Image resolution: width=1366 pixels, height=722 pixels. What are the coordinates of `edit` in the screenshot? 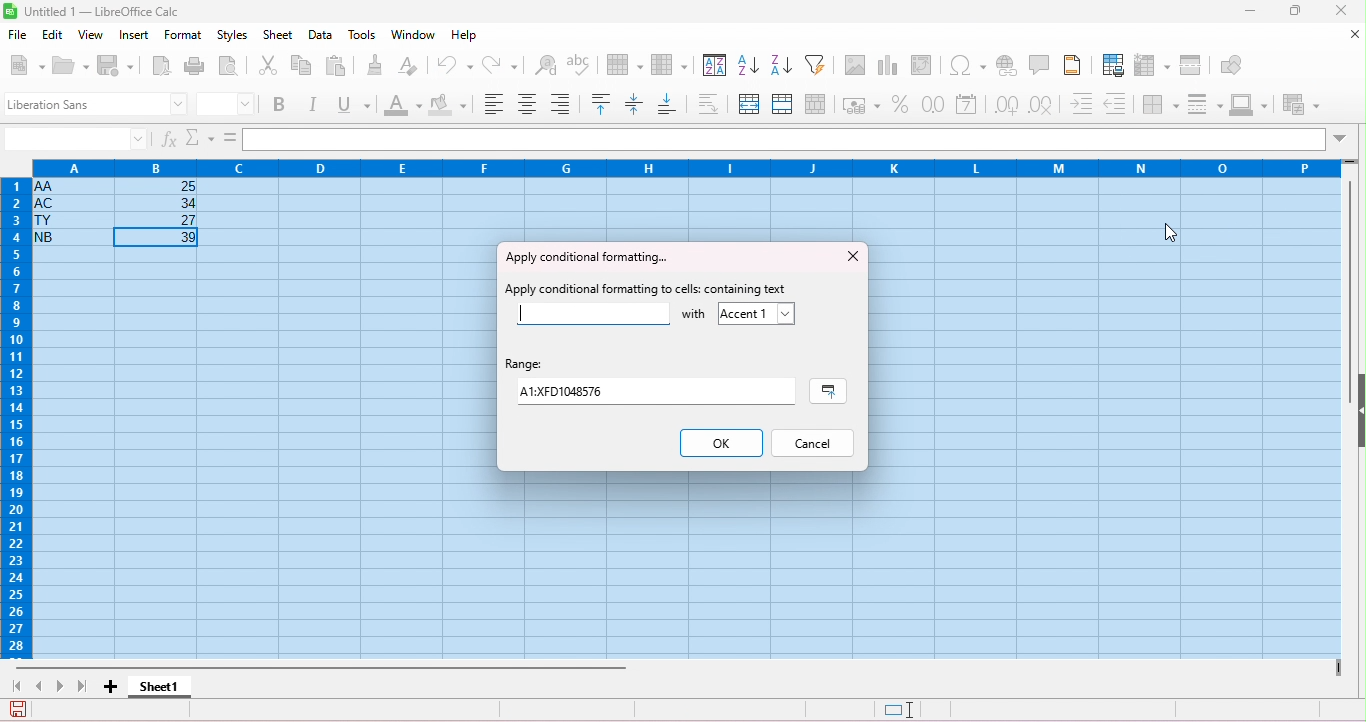 It's located at (54, 36).